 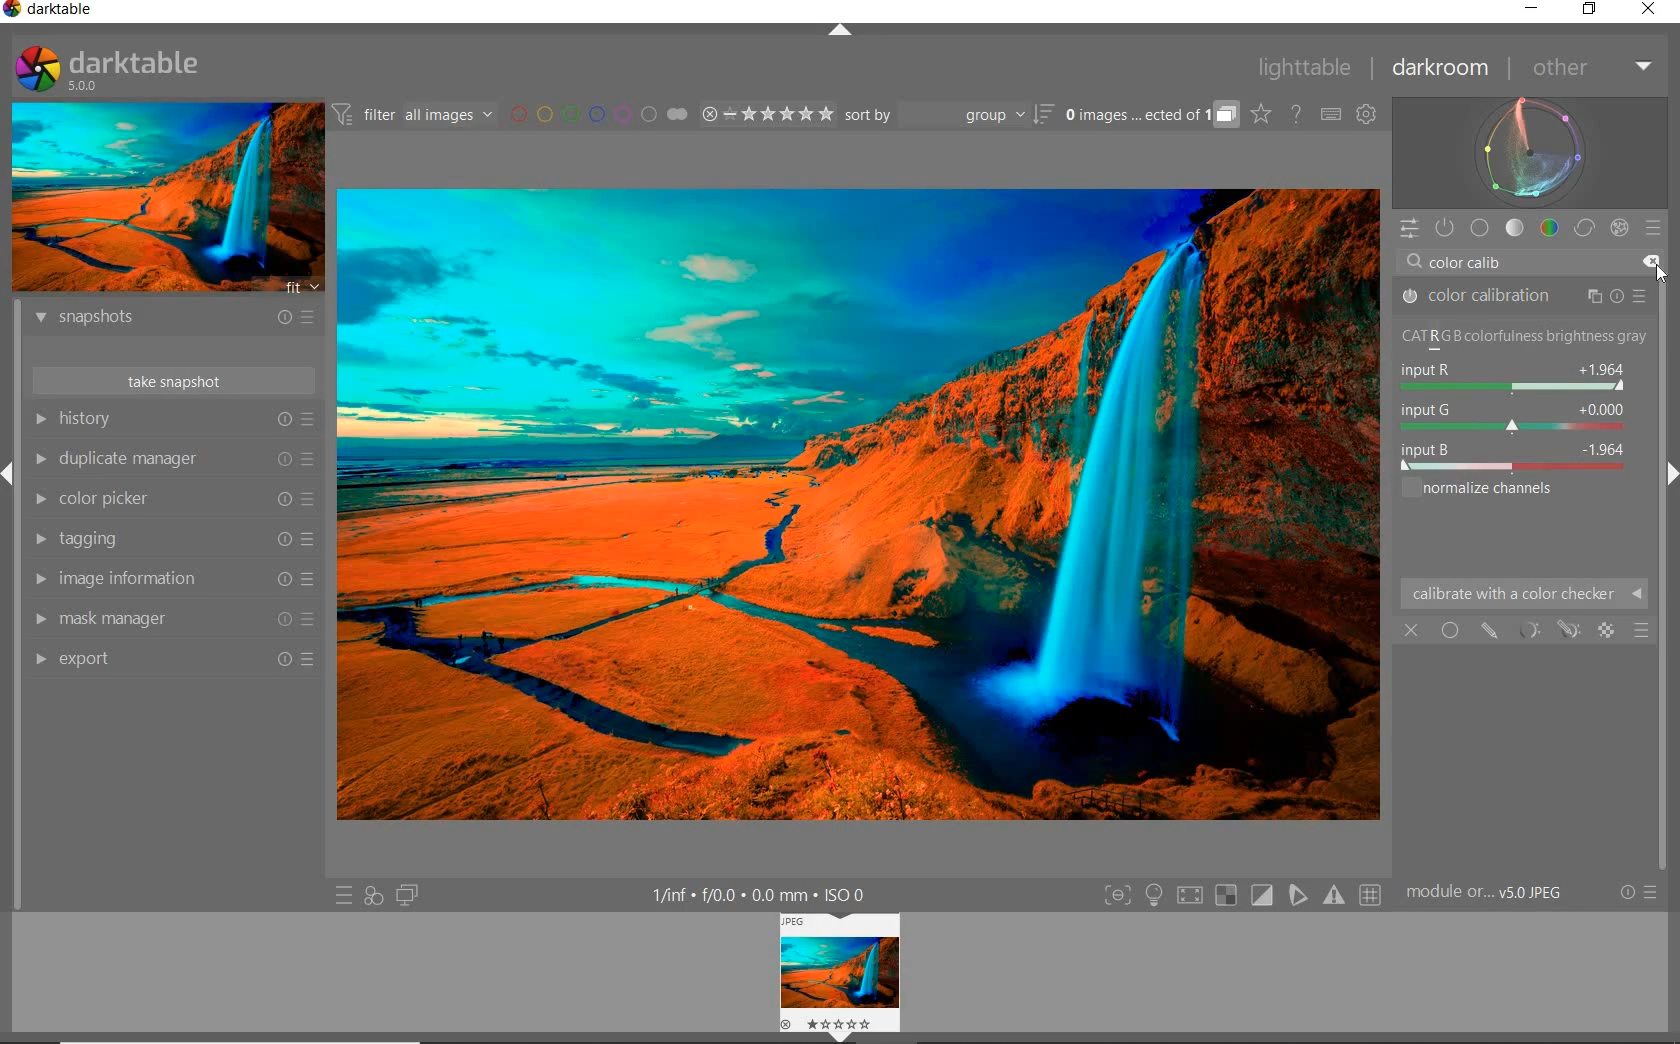 What do you see at coordinates (764, 894) in the screenshot?
I see `DISPLAYED GUI INFO` at bounding box center [764, 894].